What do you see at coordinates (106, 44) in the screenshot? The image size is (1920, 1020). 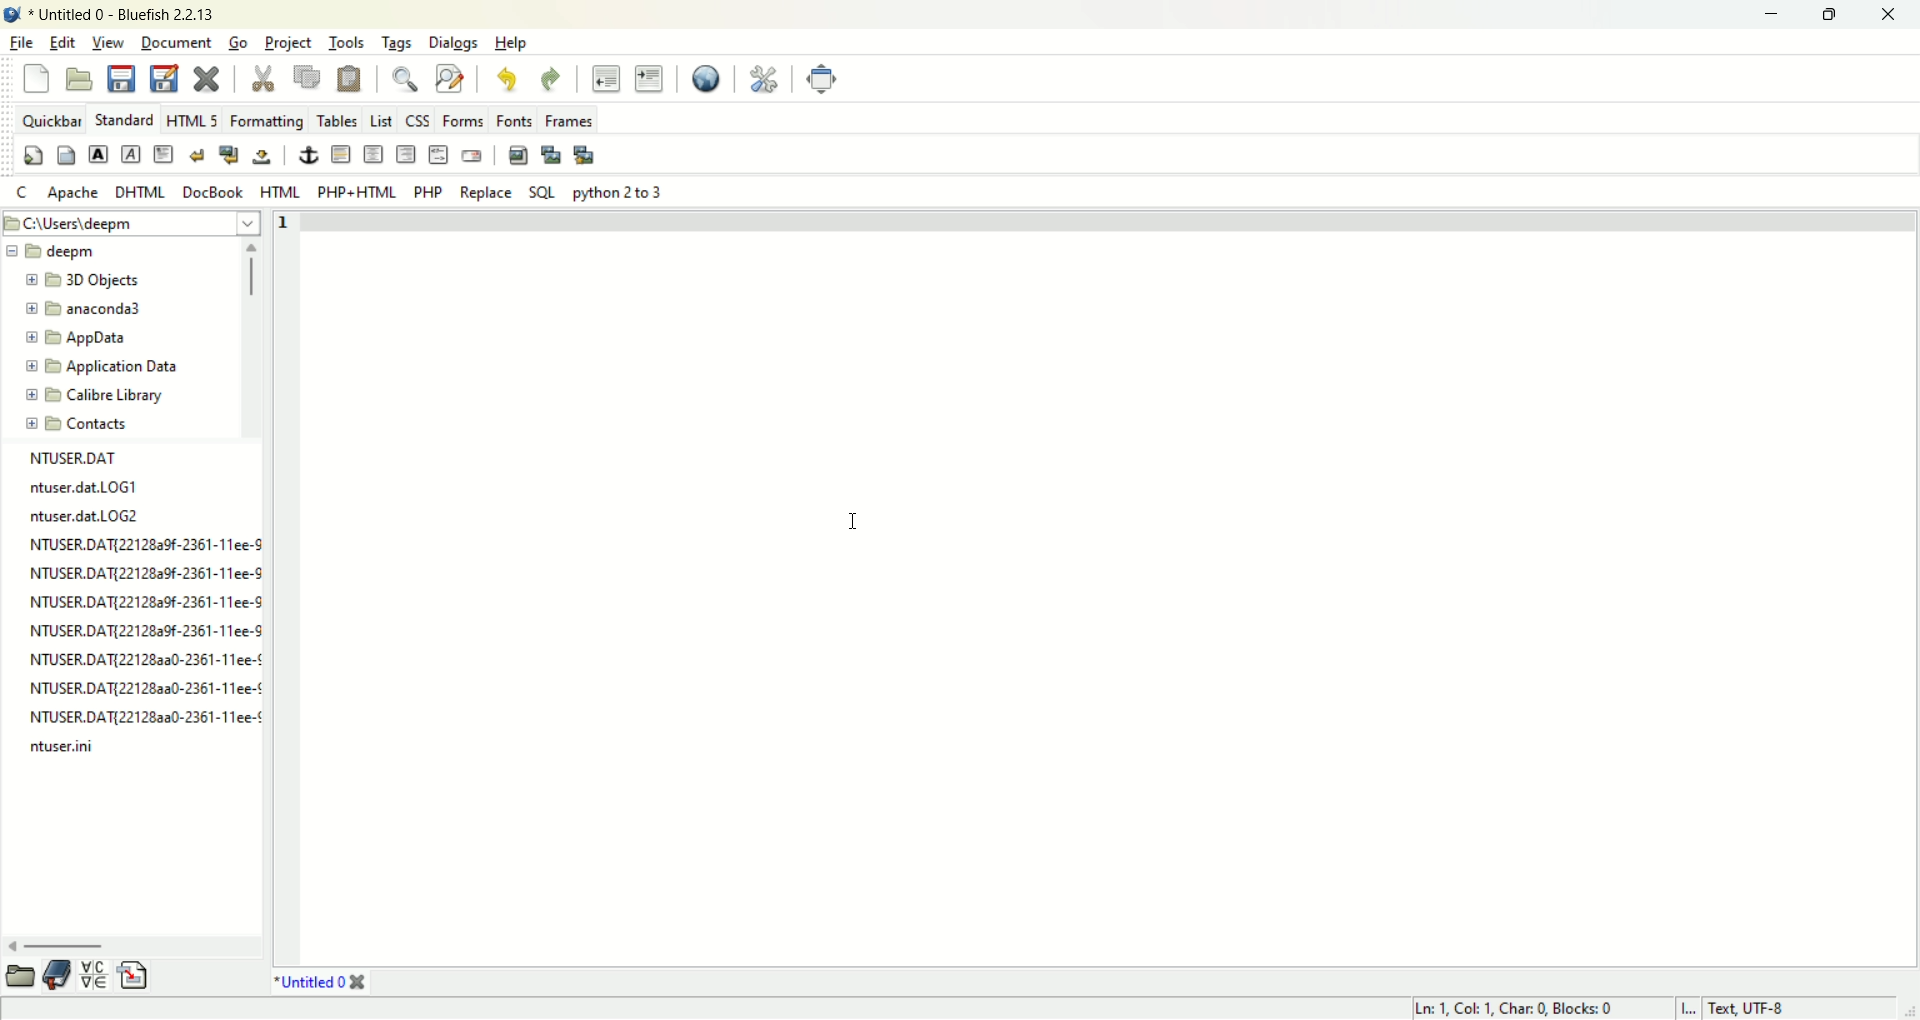 I see `view` at bounding box center [106, 44].